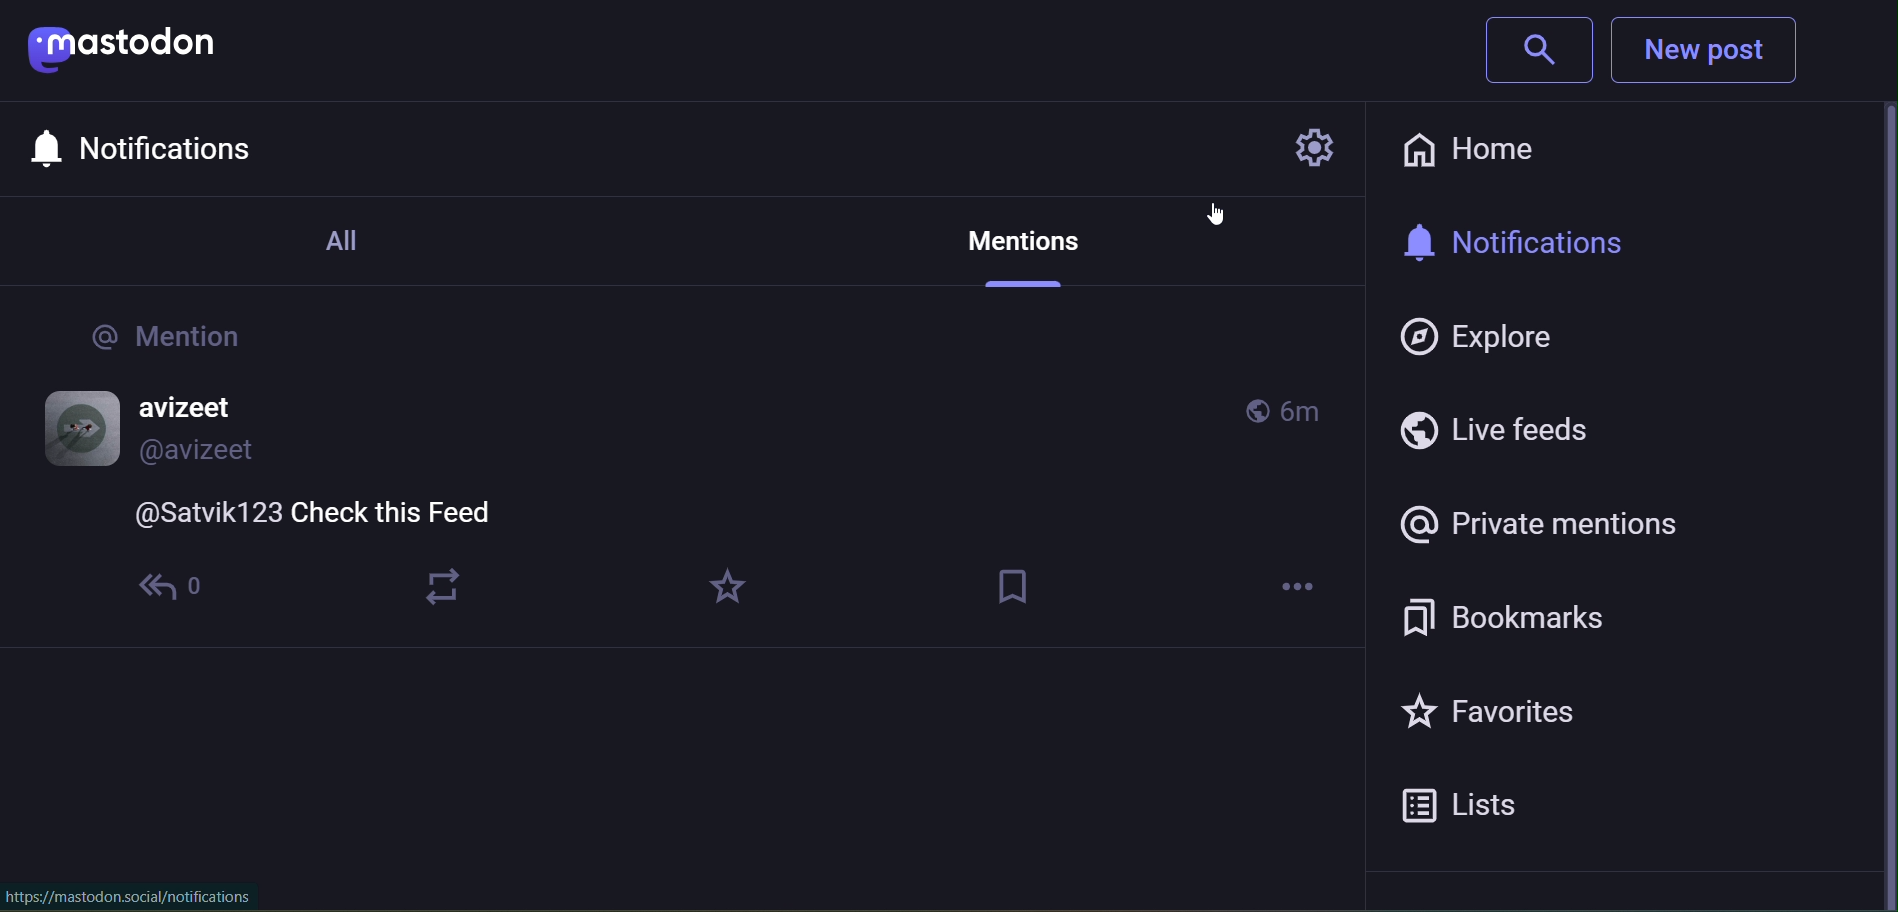 This screenshot has width=1898, height=912. I want to click on All Notifications, so click(344, 246).